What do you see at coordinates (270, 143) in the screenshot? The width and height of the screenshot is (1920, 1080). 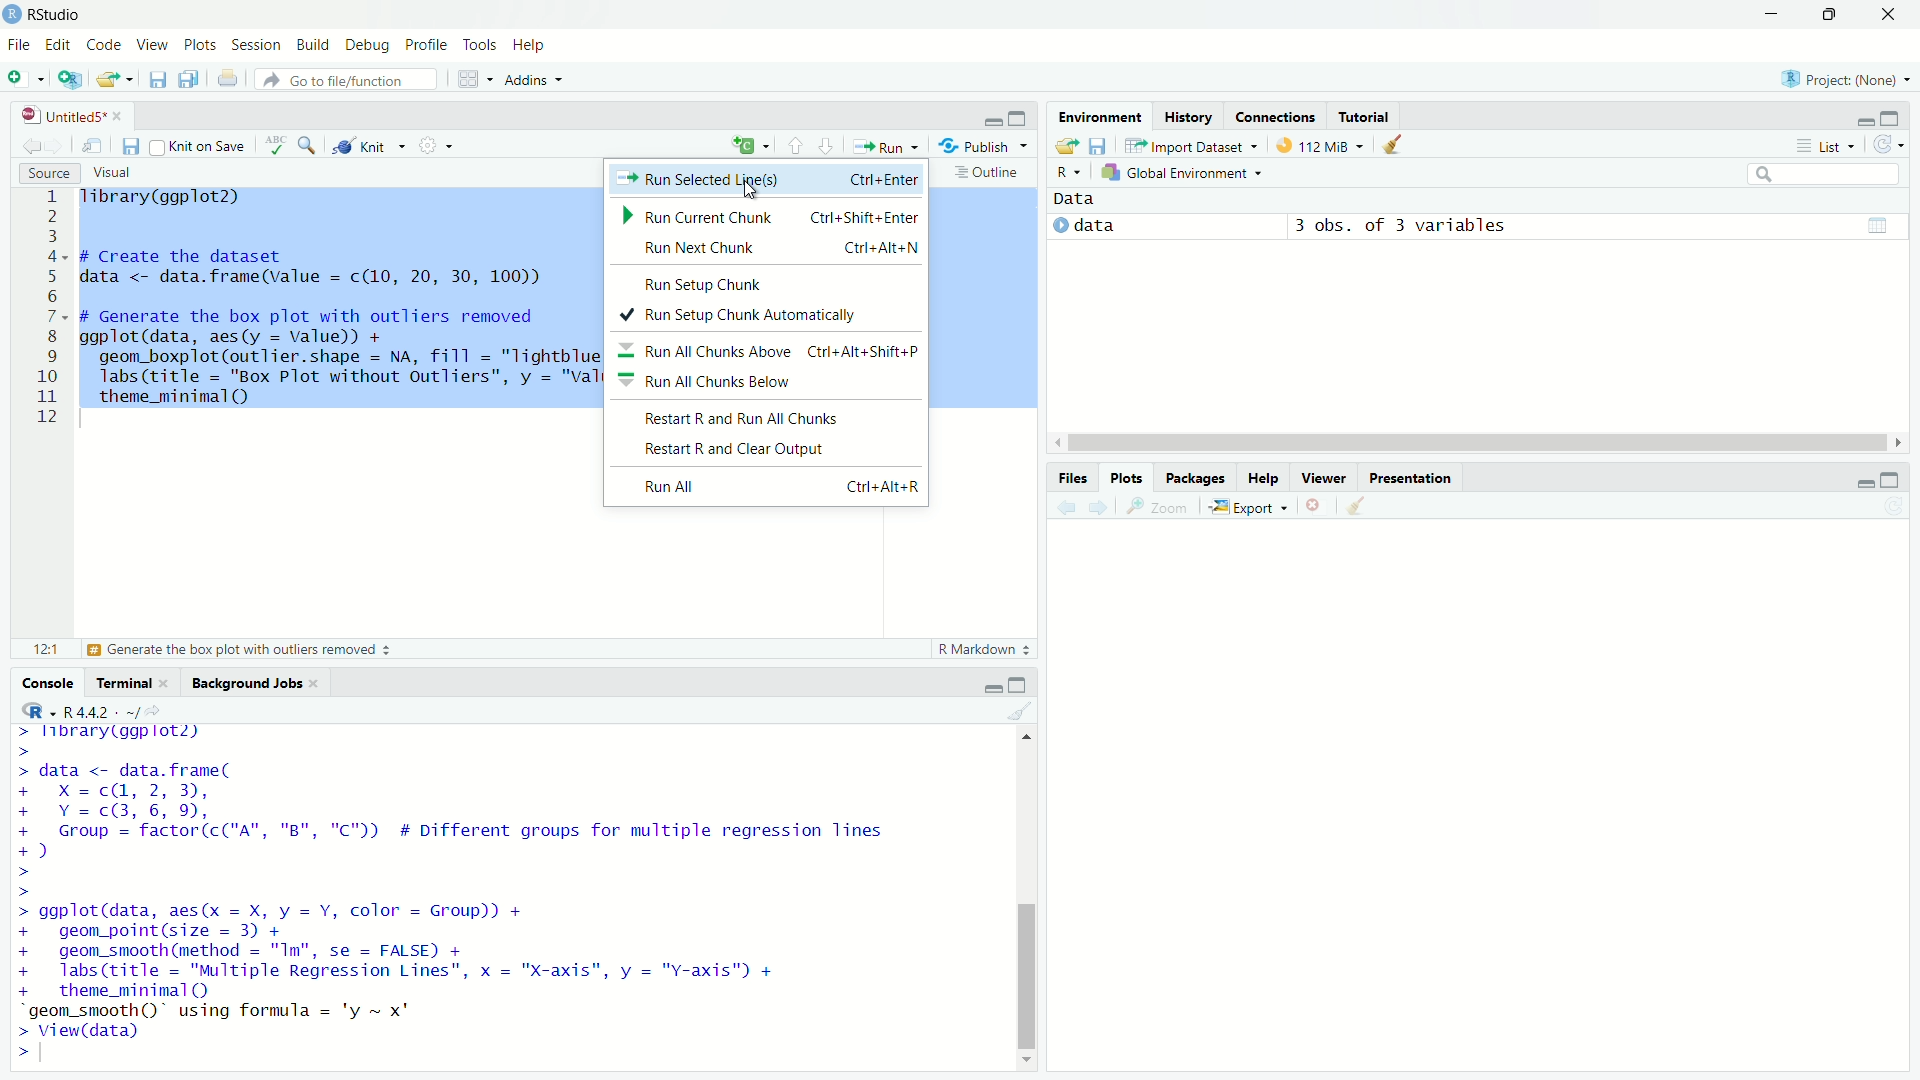 I see `abc` at bounding box center [270, 143].